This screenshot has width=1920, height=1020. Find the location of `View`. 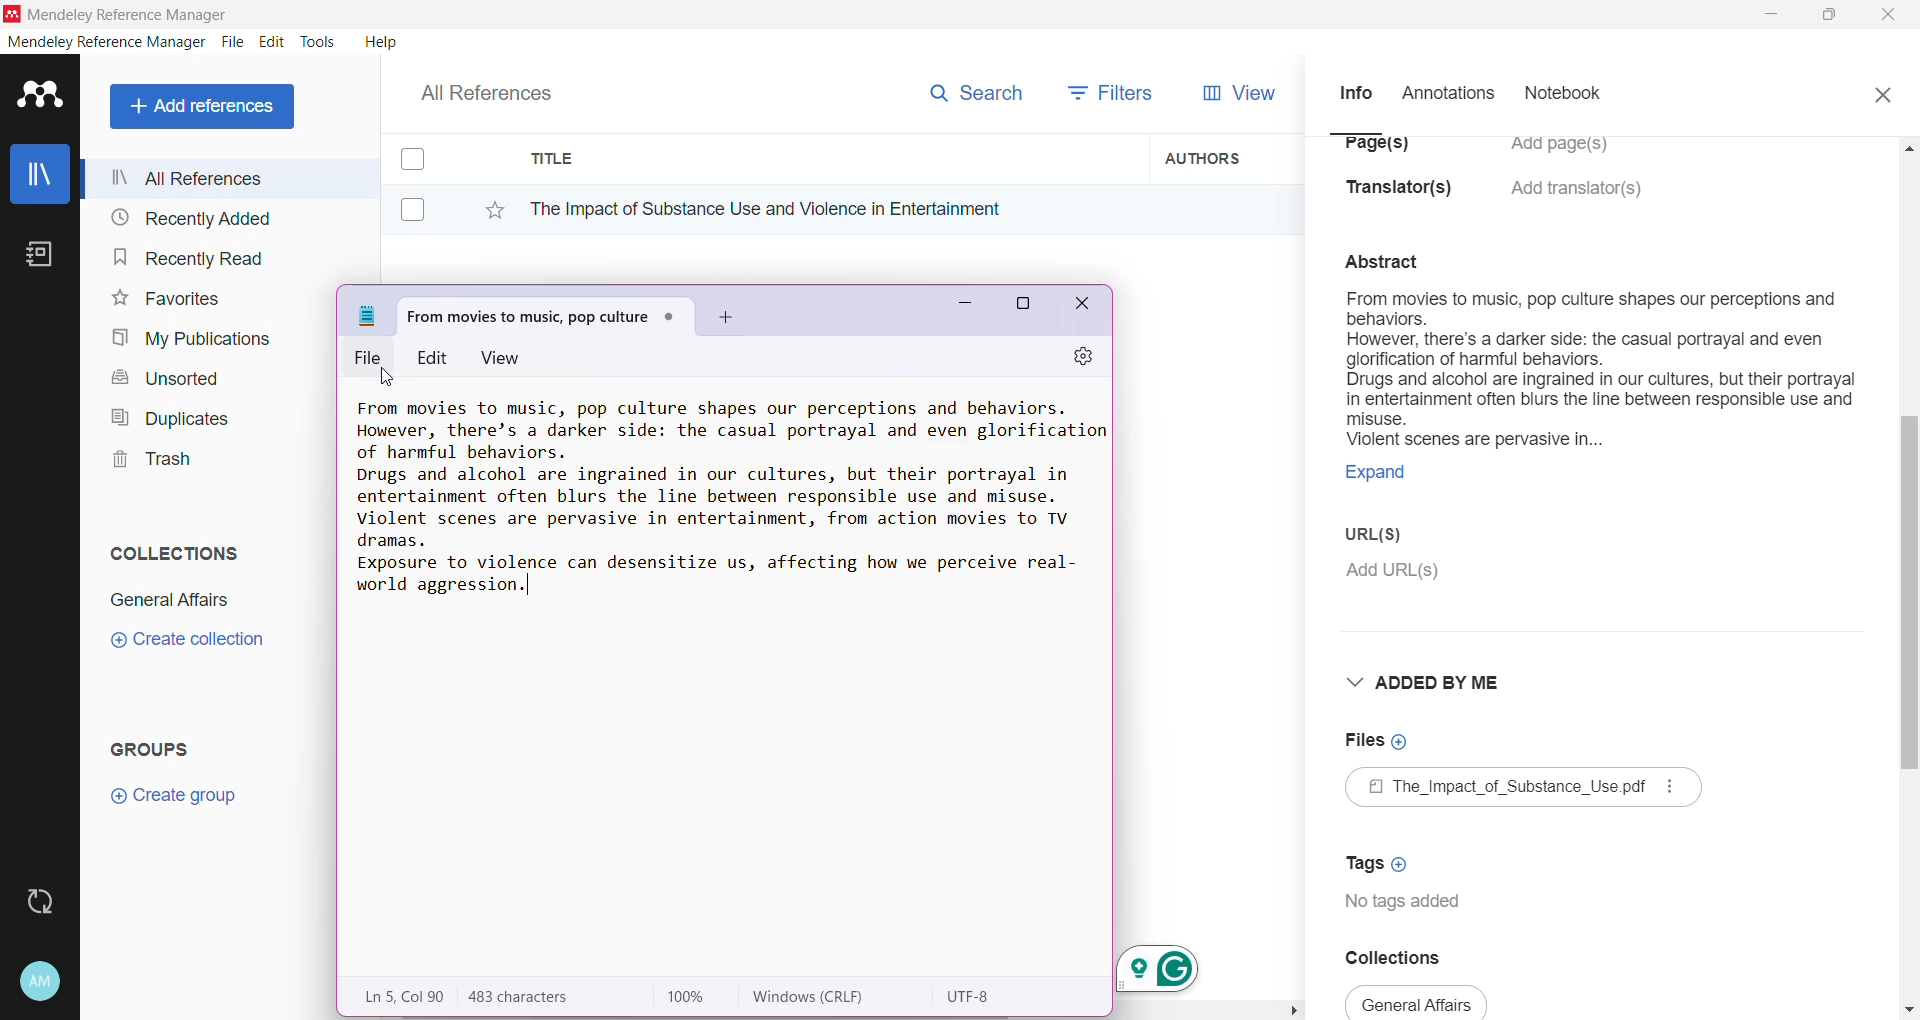

View is located at coordinates (1235, 93).